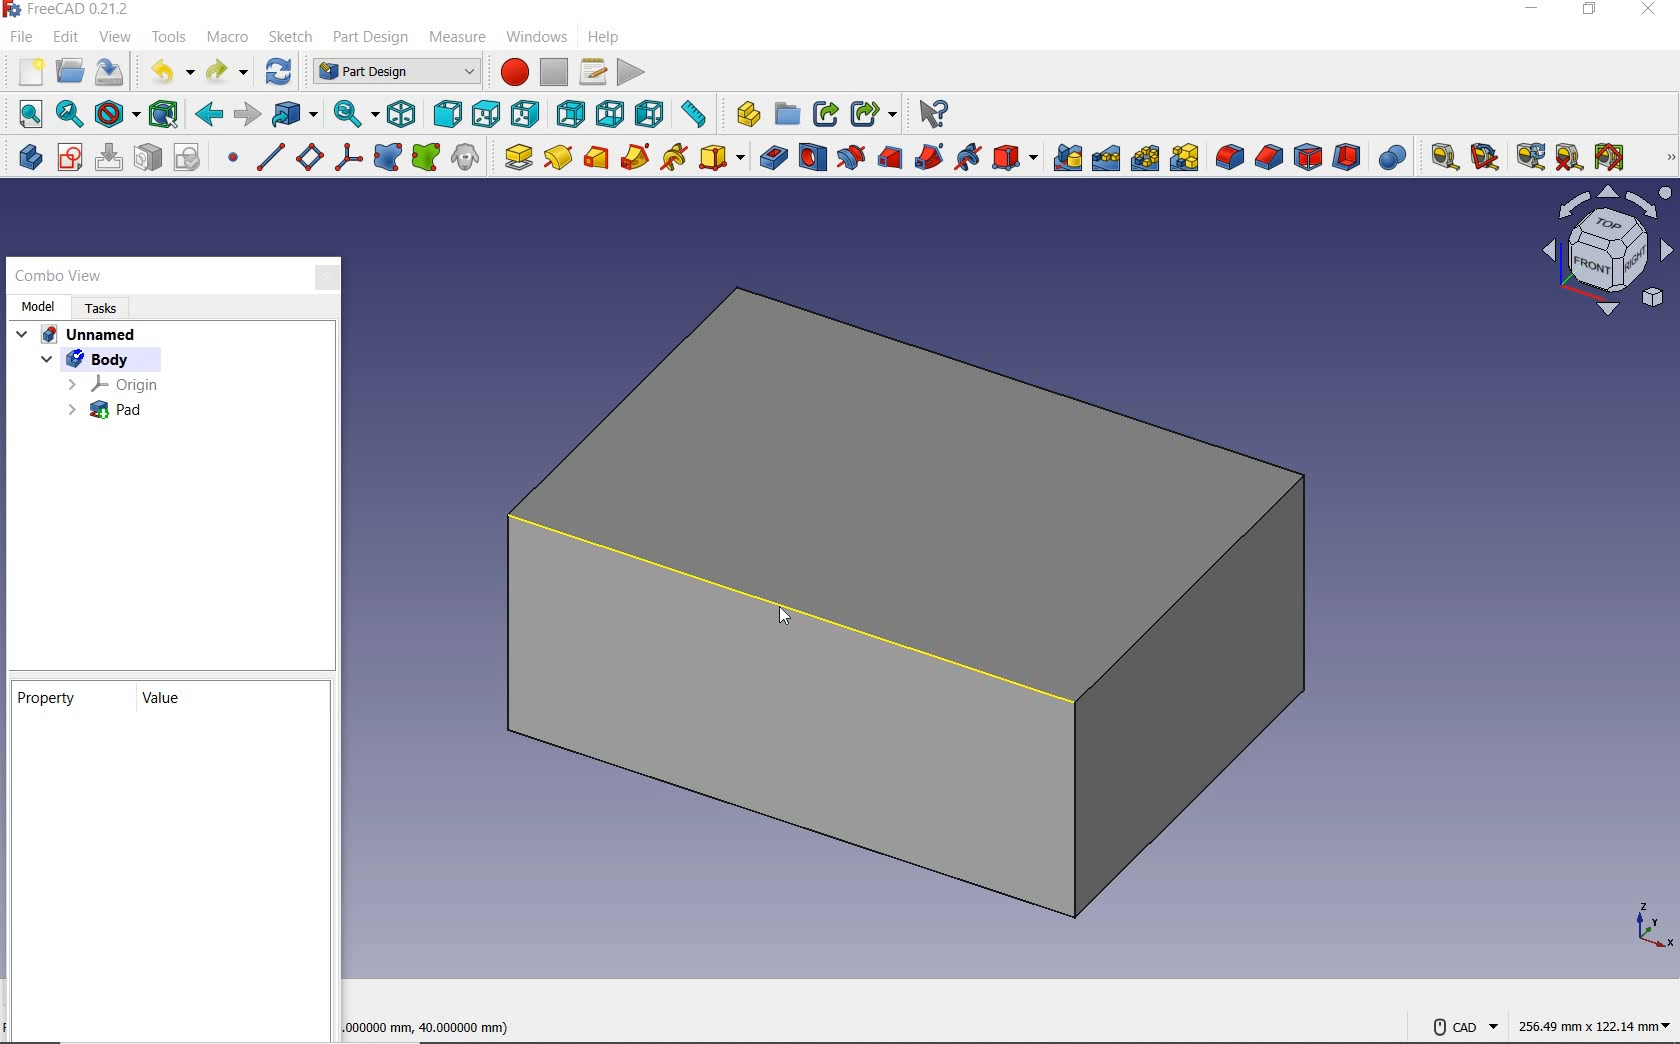 The width and height of the screenshot is (1680, 1044). What do you see at coordinates (428, 157) in the screenshot?
I see `create a sub object` at bounding box center [428, 157].